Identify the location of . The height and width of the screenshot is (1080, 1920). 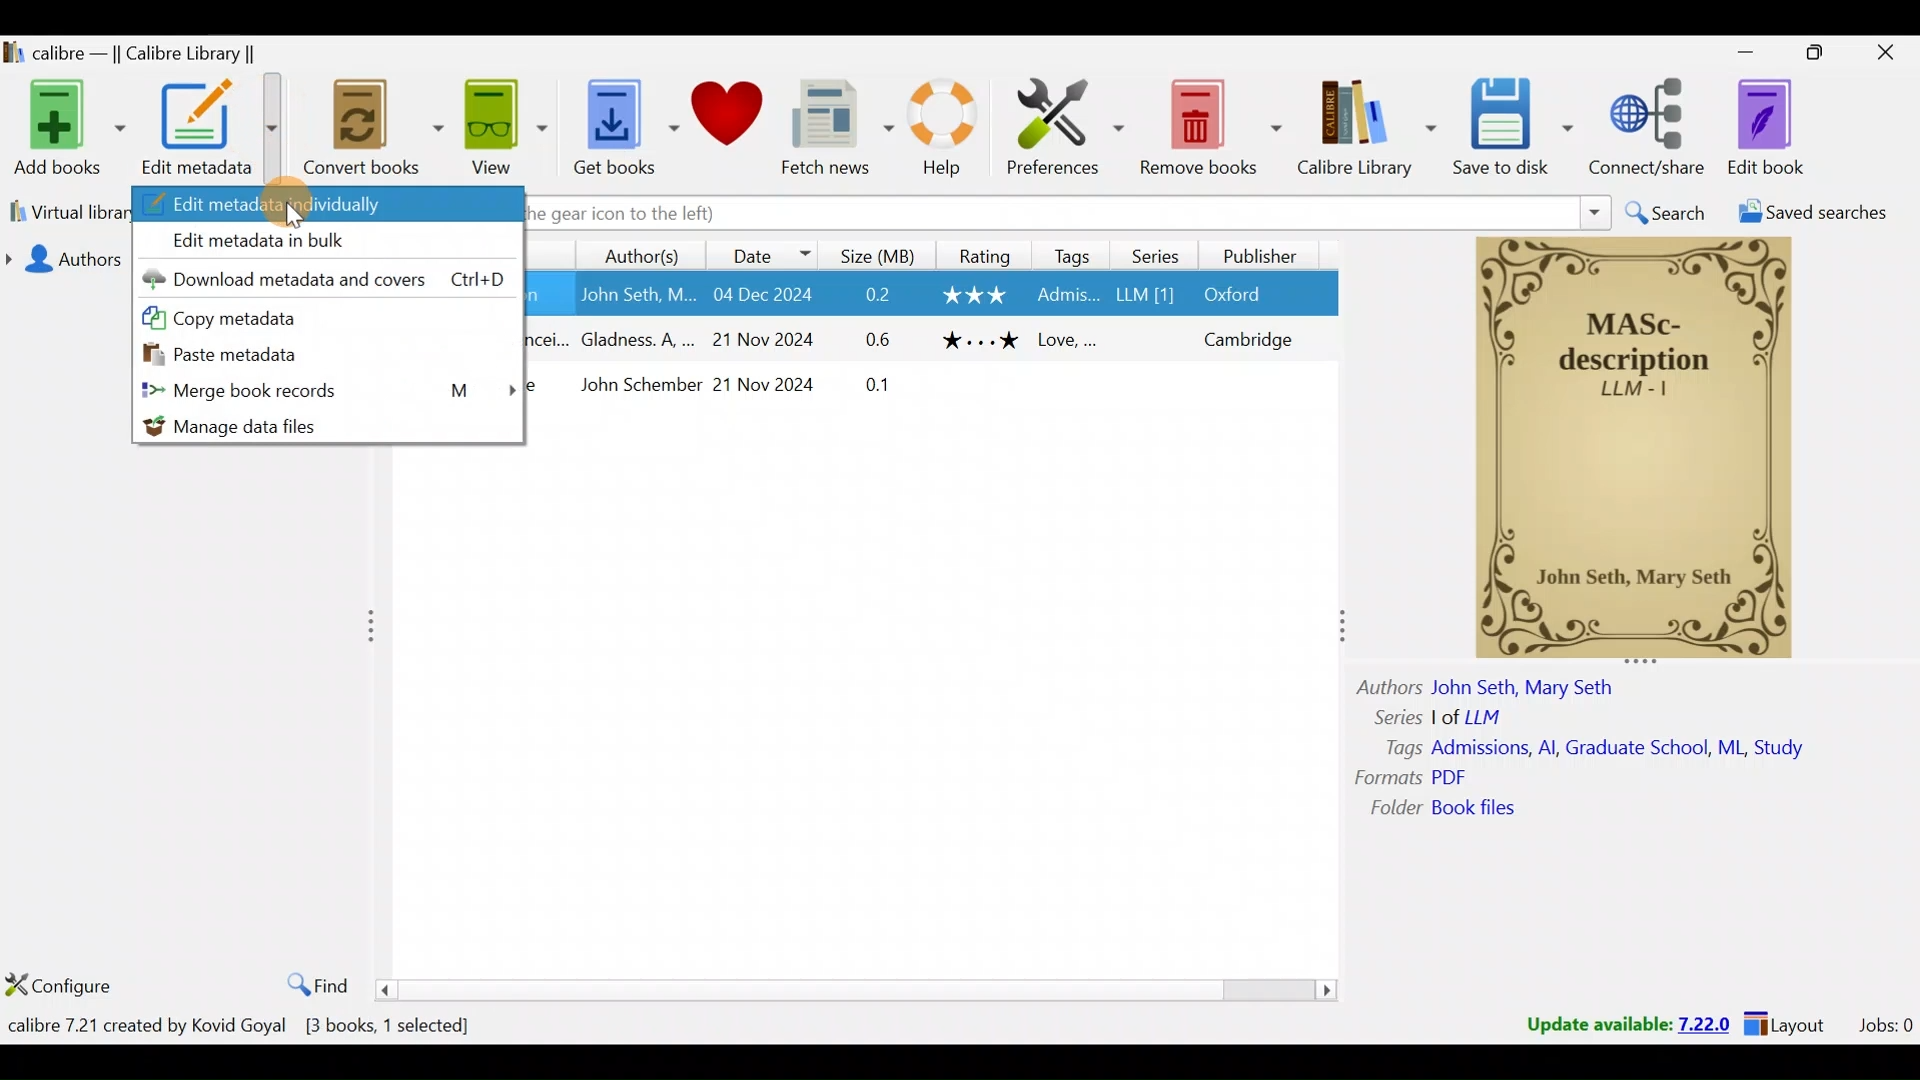
(1527, 690).